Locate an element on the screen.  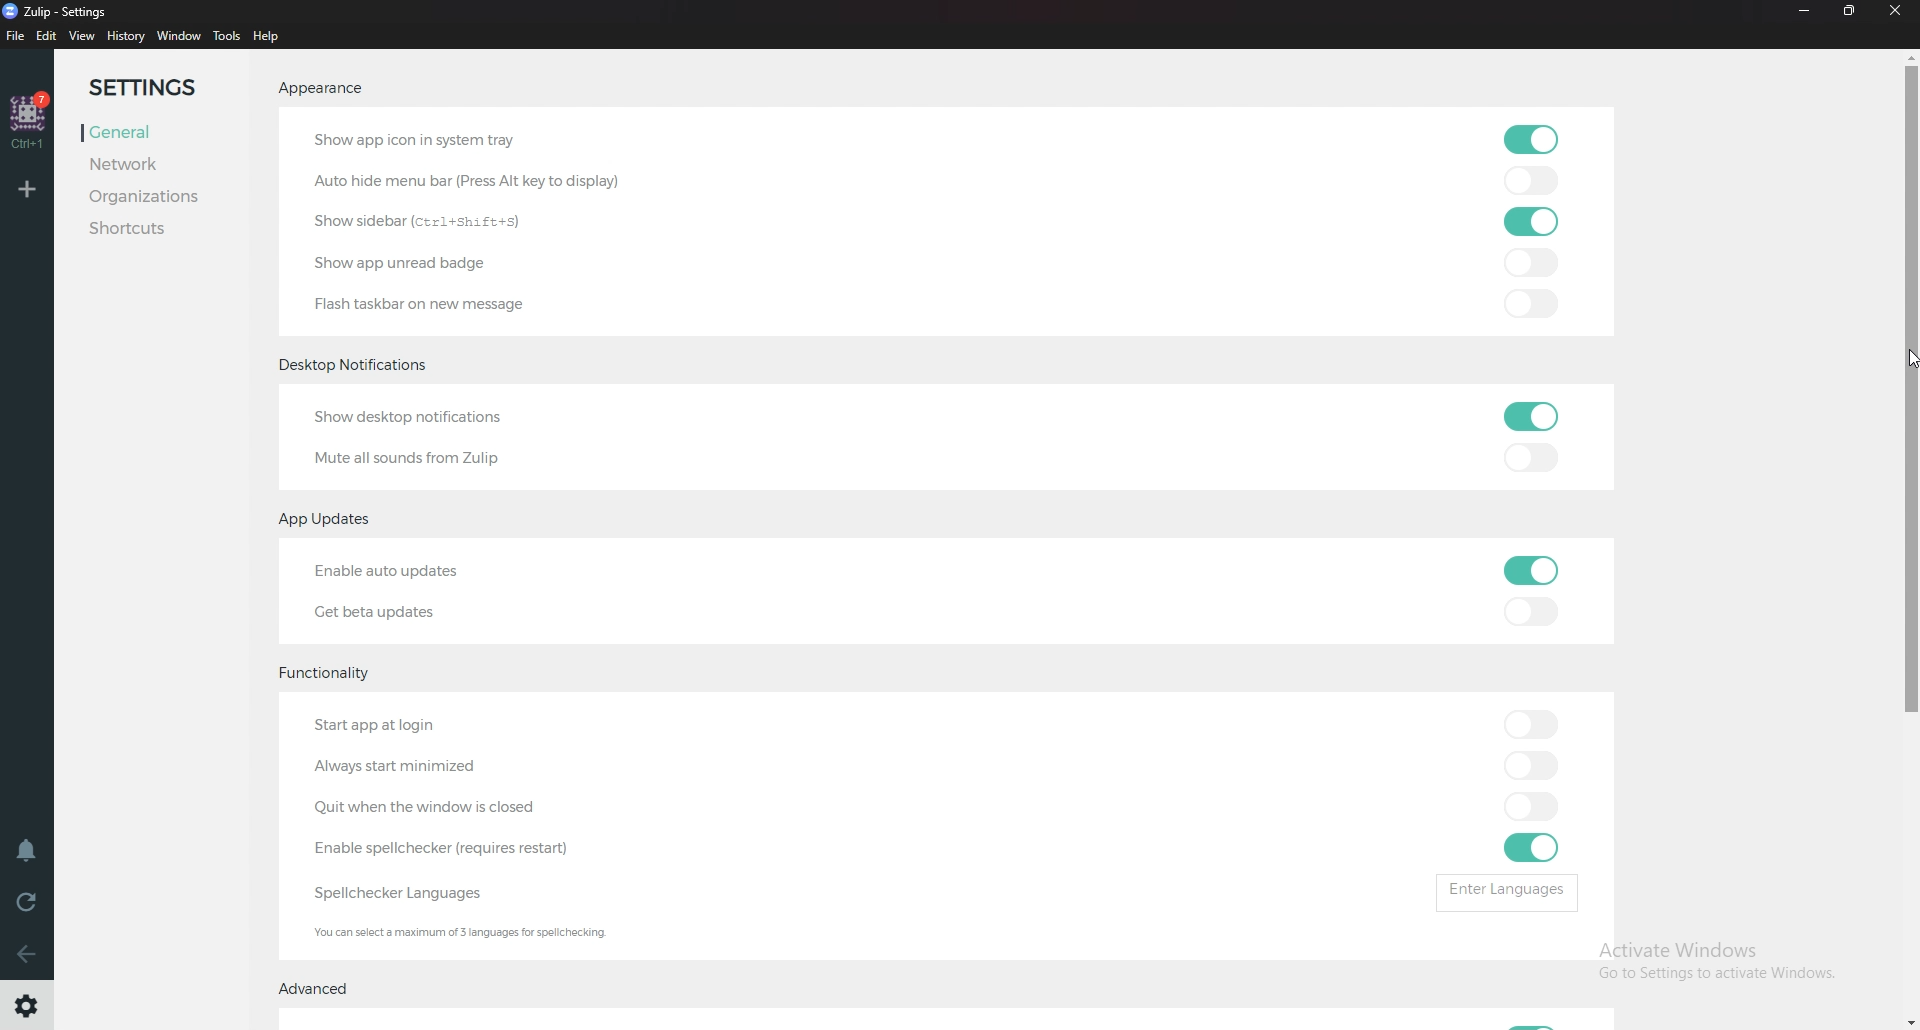
toggle is located at coordinates (1532, 180).